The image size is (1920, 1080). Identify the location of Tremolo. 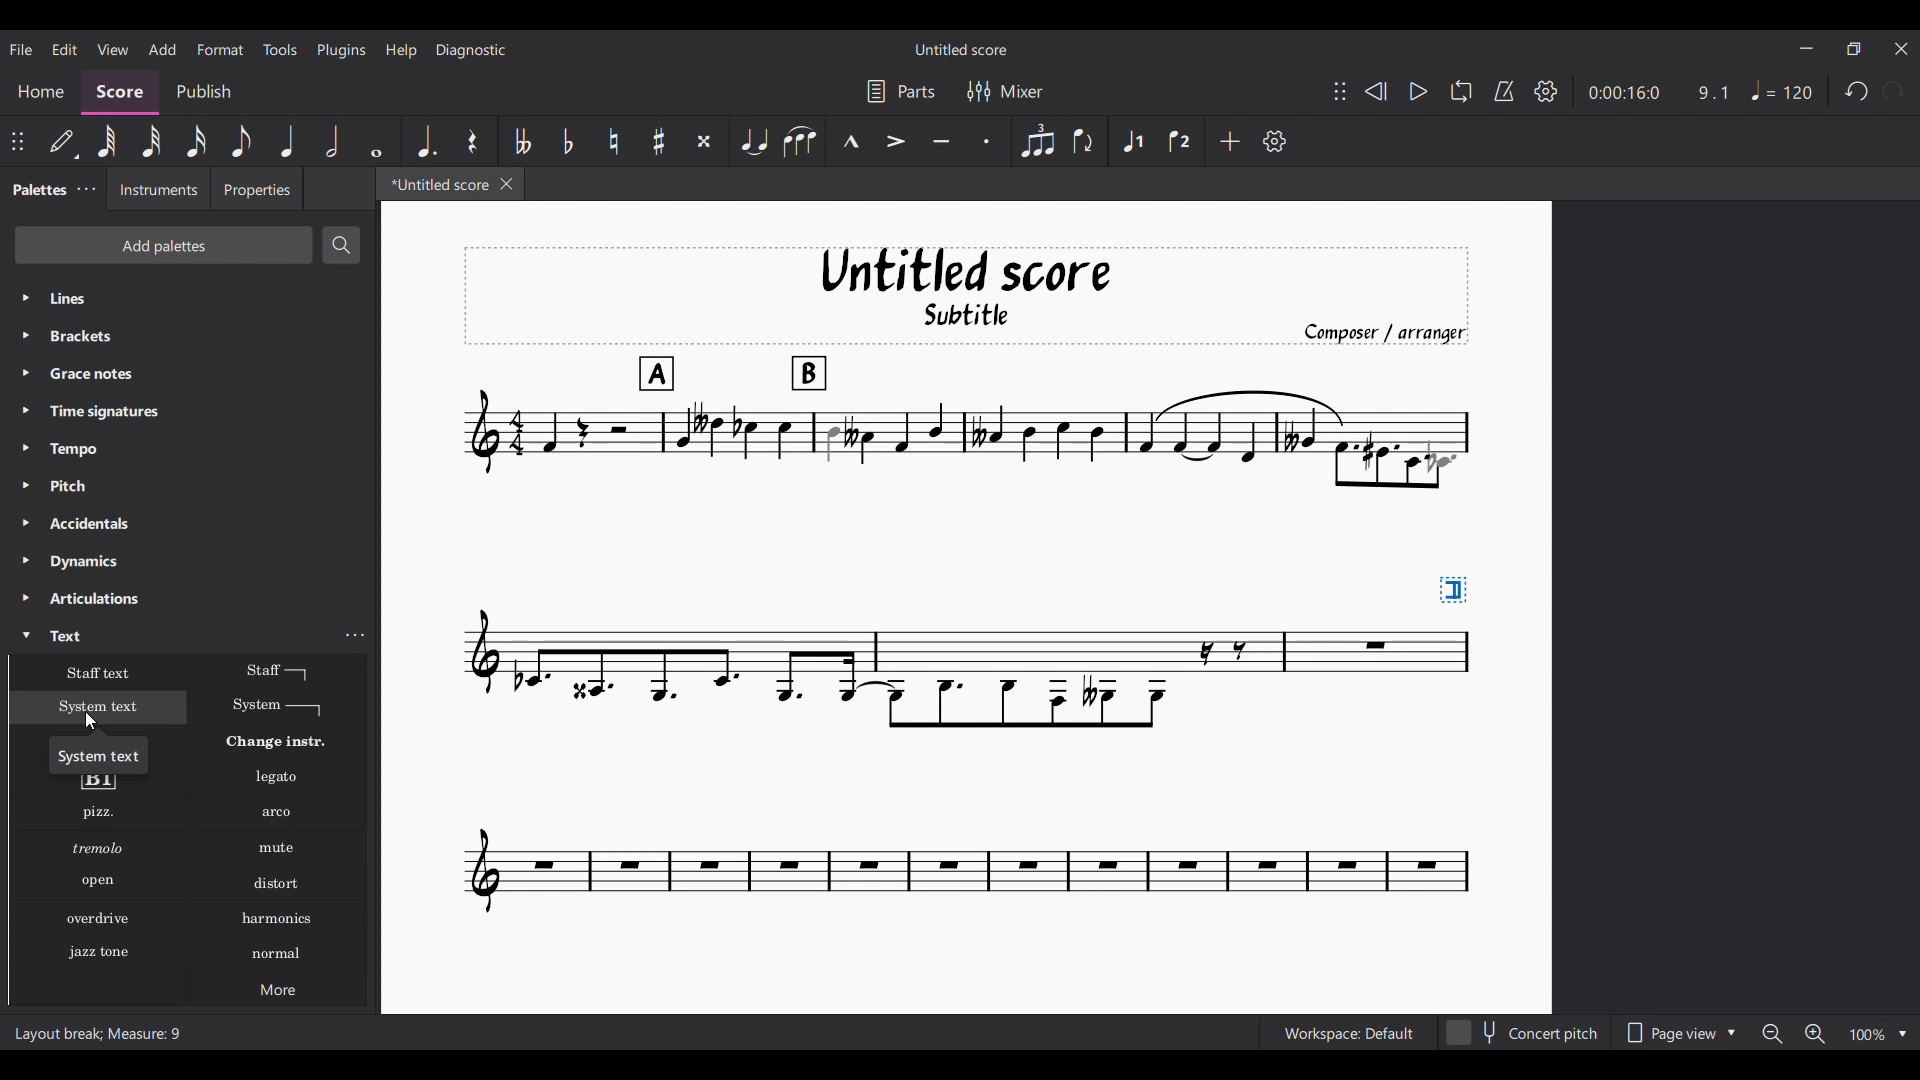
(98, 847).